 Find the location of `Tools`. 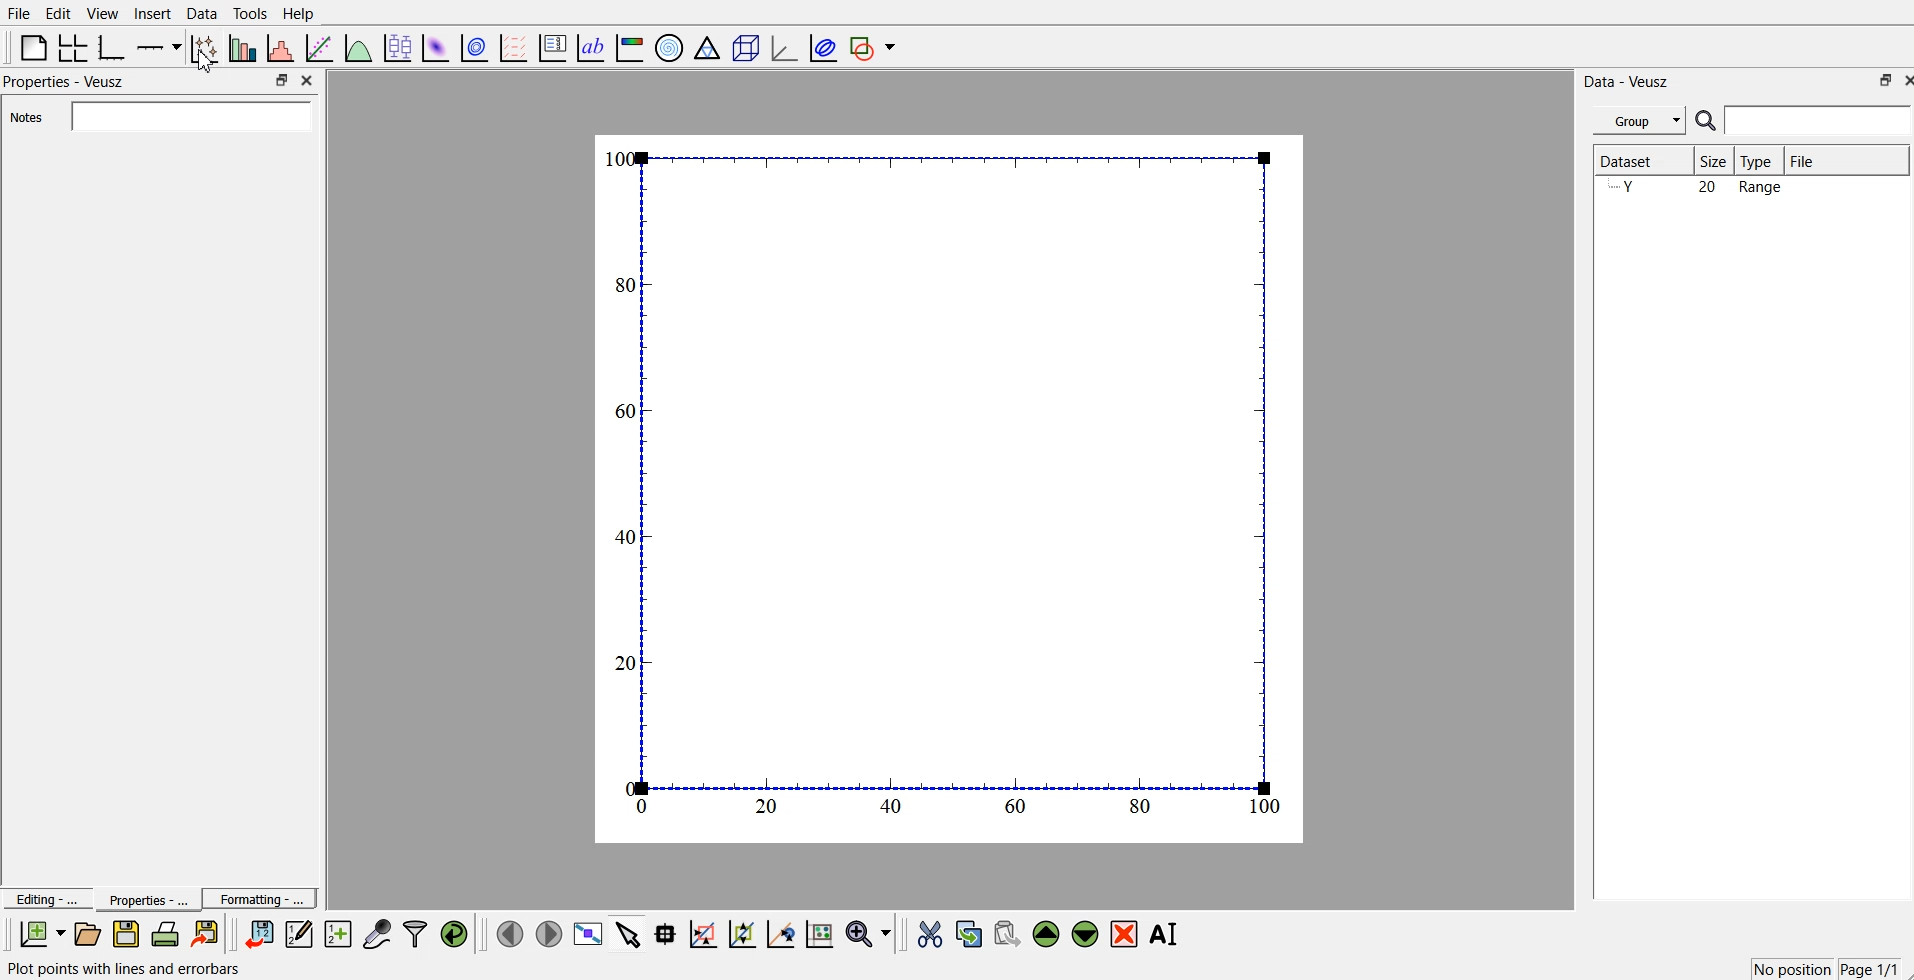

Tools is located at coordinates (250, 14).